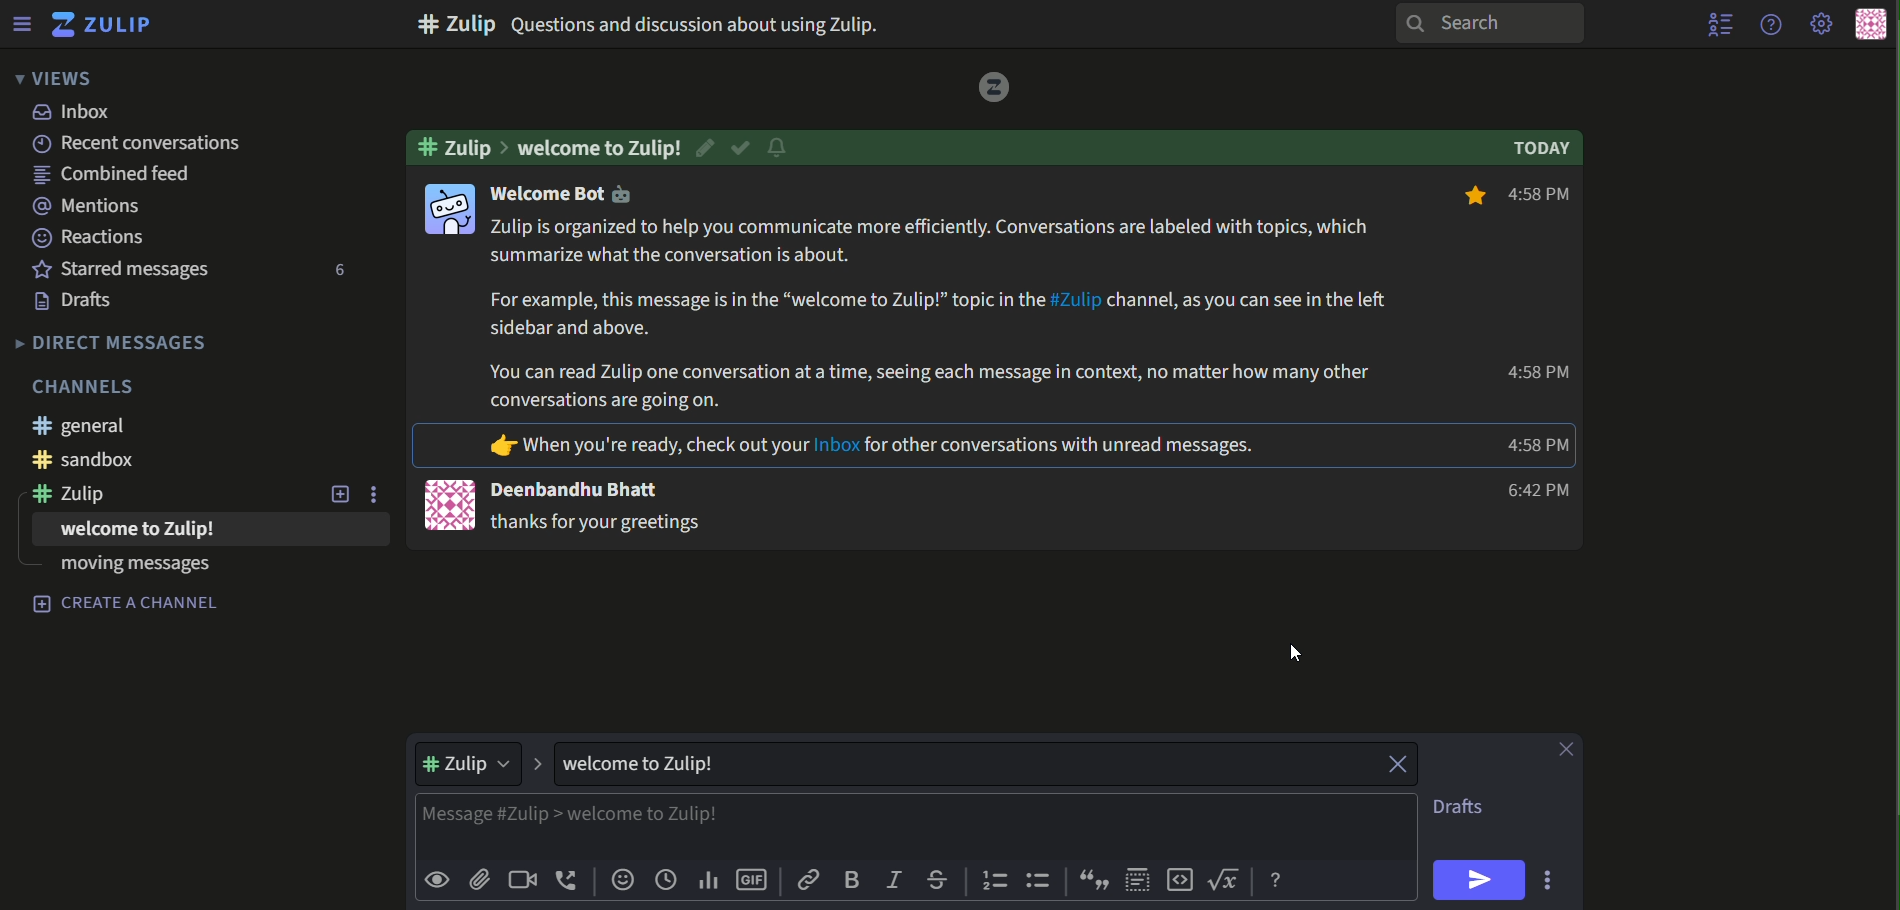  Describe the element at coordinates (1040, 882) in the screenshot. I see `bullet formatting` at that location.